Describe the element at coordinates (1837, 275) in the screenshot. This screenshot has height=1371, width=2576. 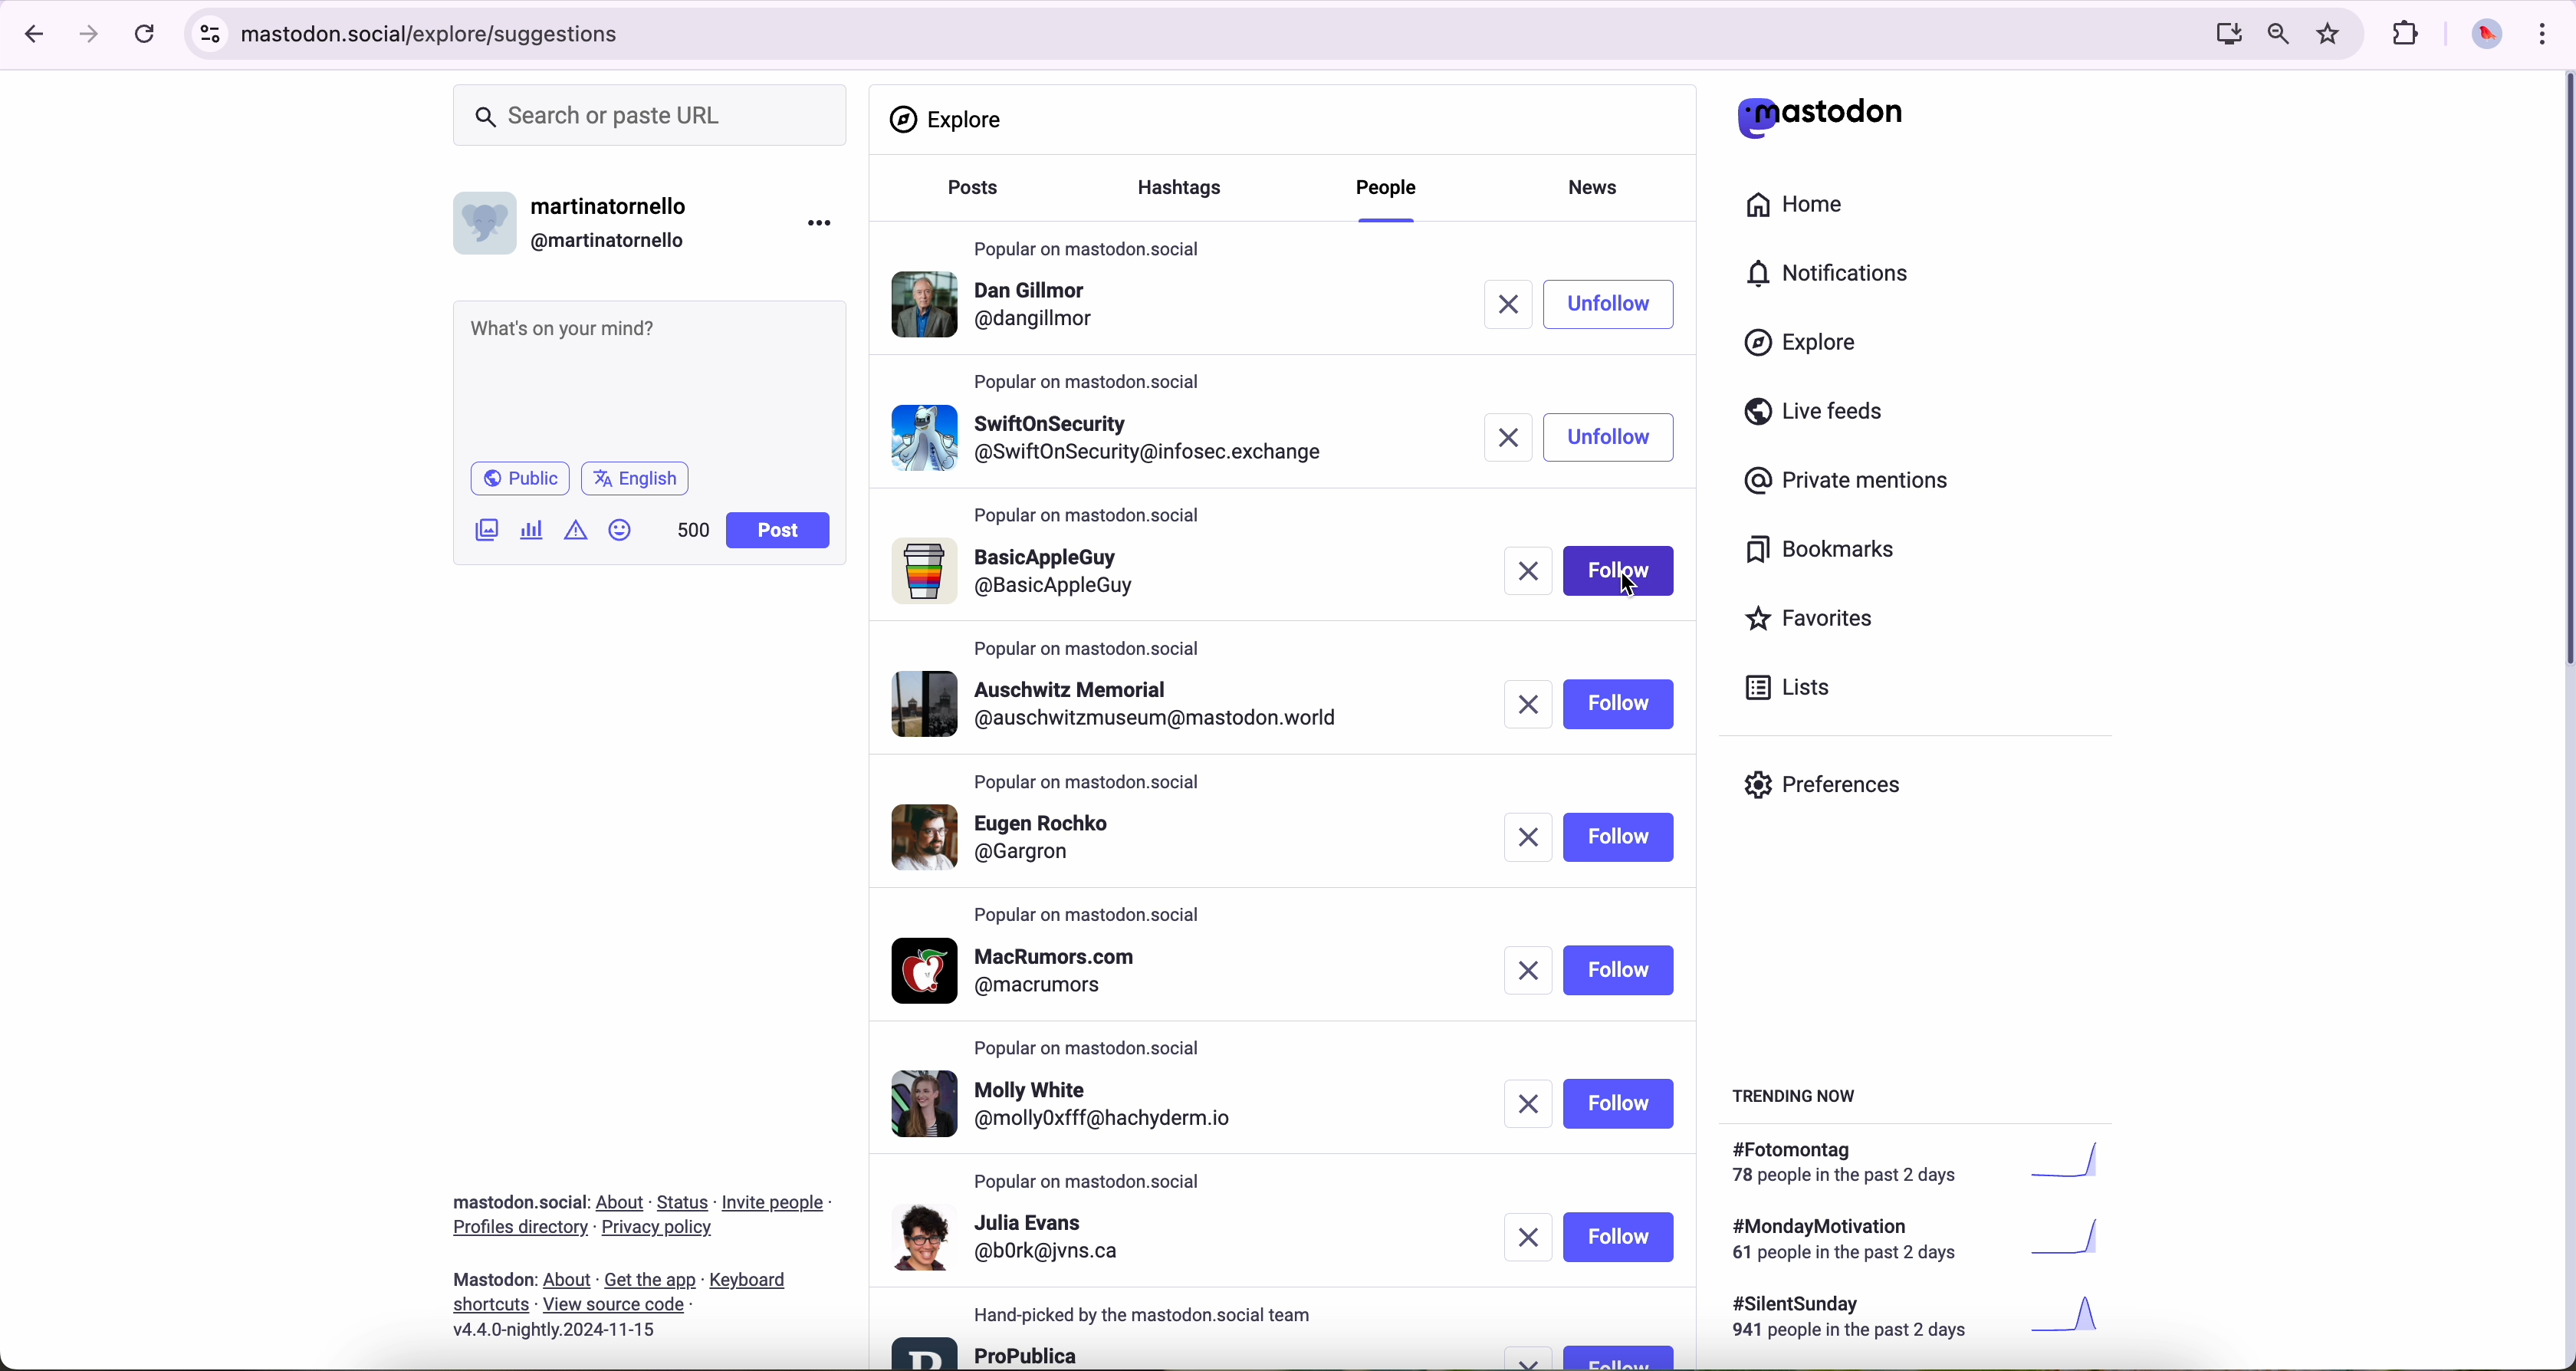
I see `notifications` at that location.